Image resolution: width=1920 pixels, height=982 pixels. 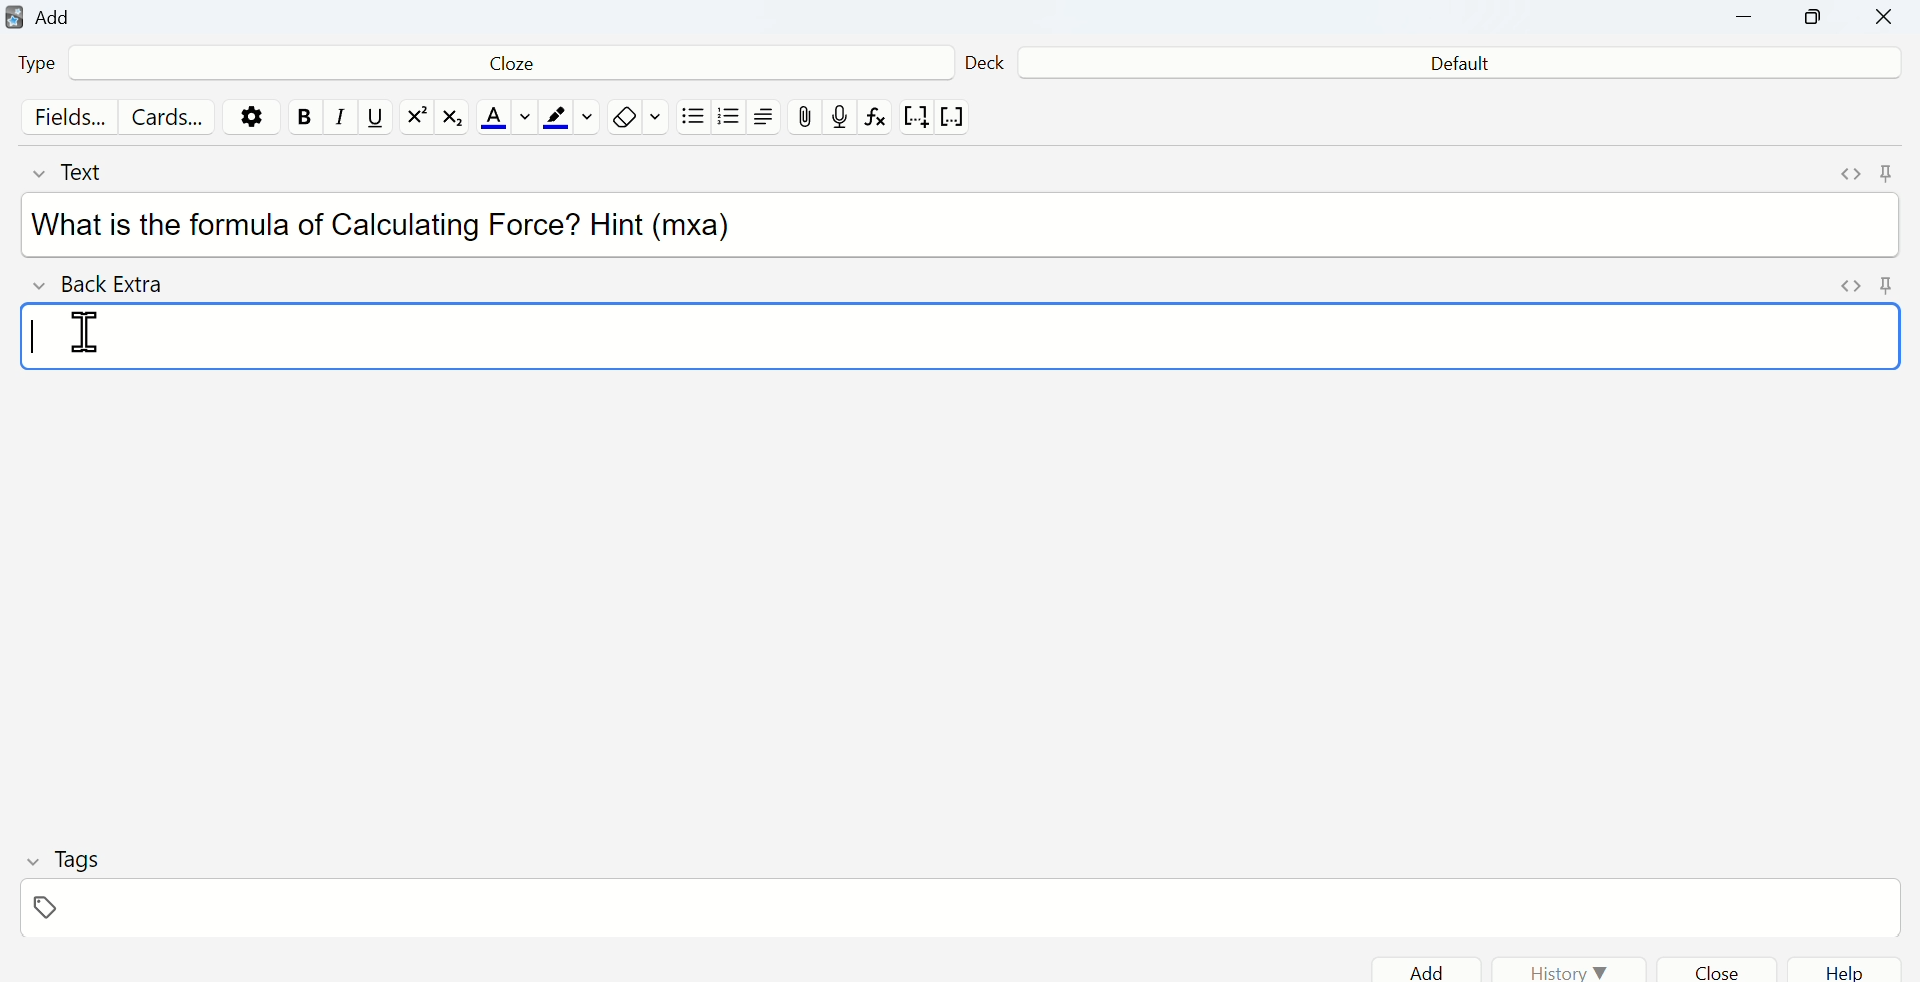 I want to click on Add, so click(x=1433, y=971).